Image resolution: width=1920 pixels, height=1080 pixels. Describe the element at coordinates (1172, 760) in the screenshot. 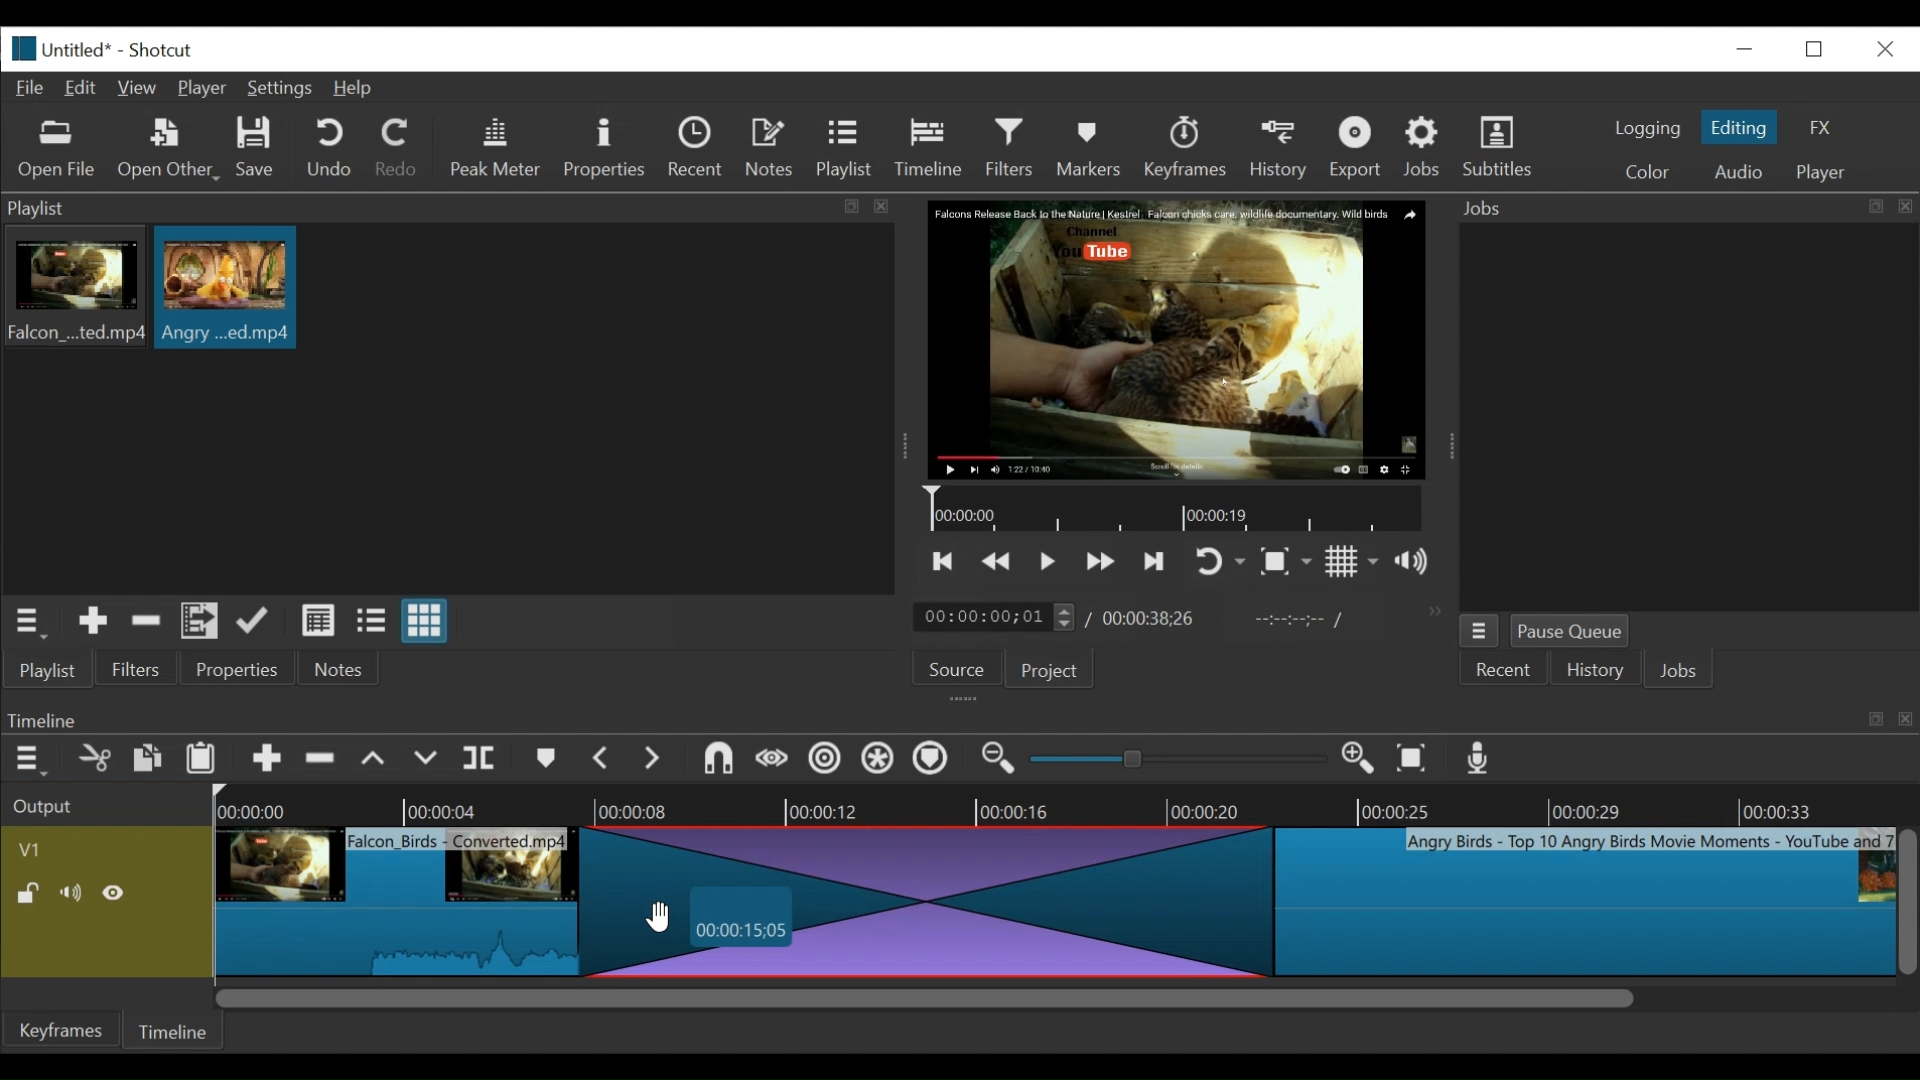

I see `slider` at that location.